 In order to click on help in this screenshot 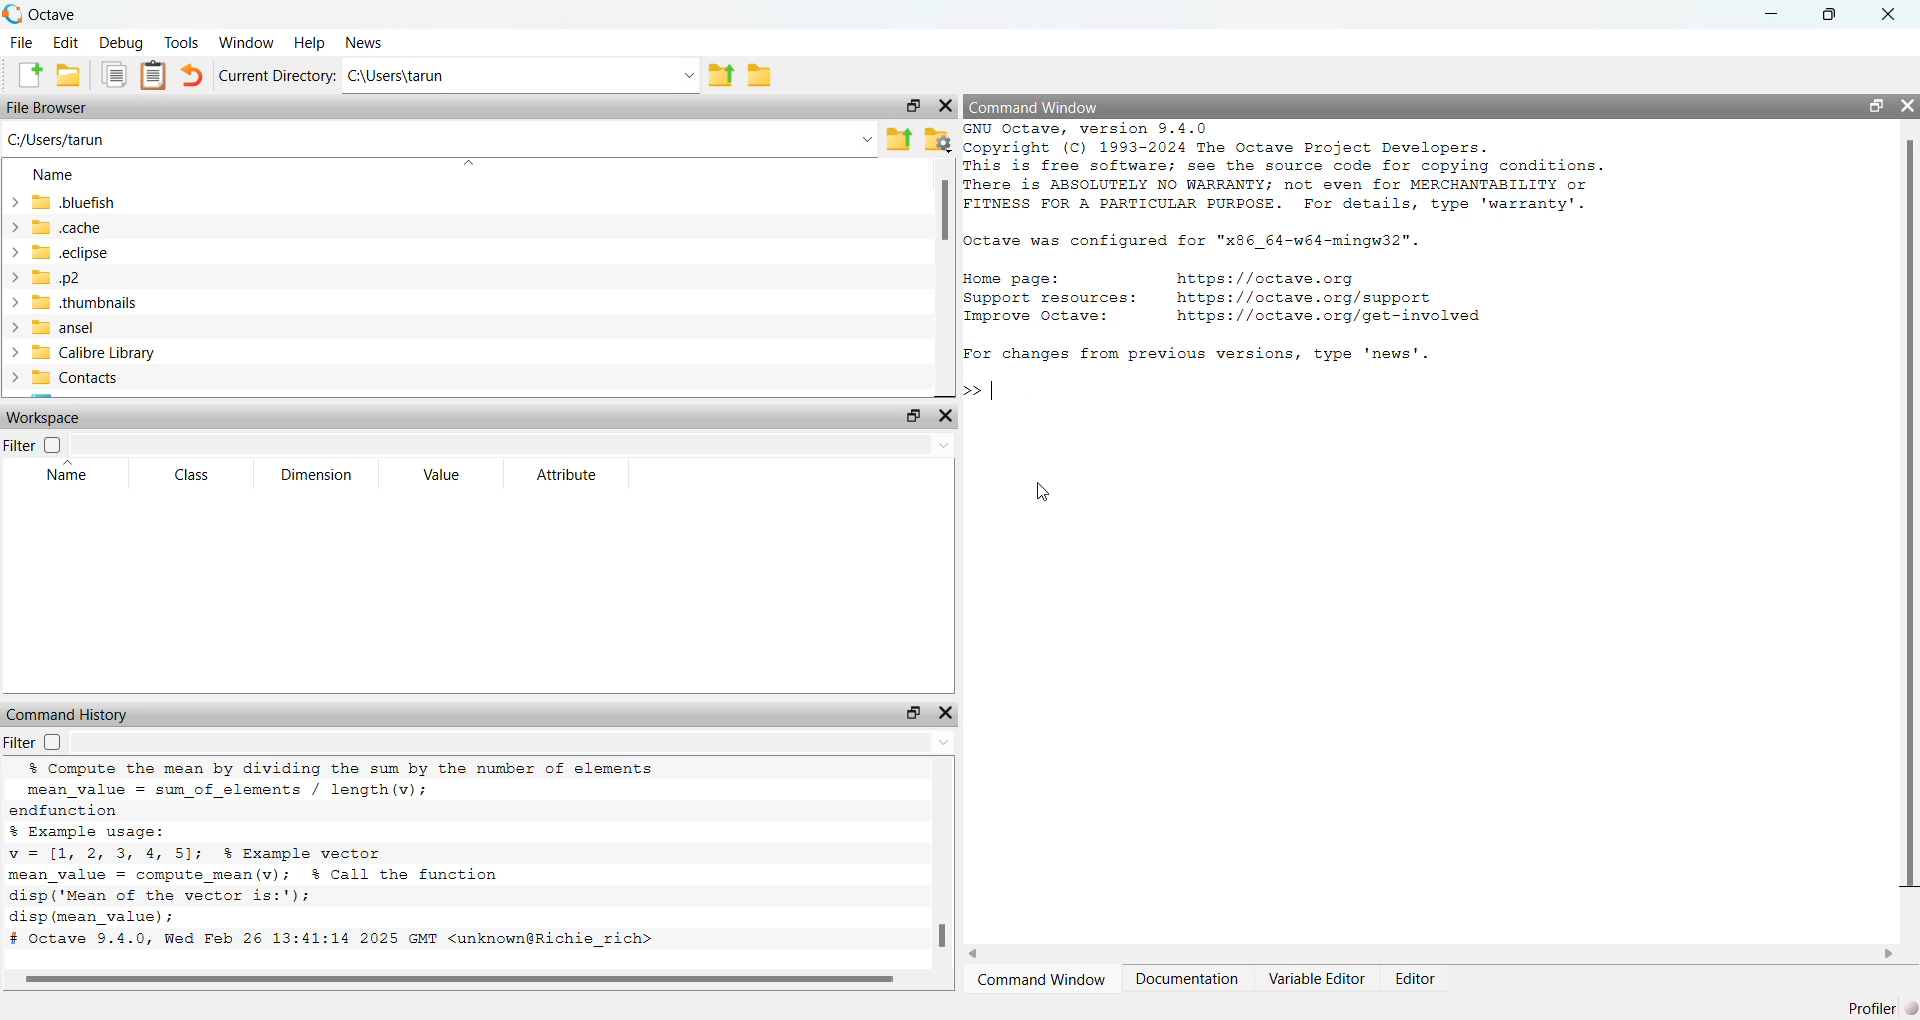, I will do `click(310, 42)`.